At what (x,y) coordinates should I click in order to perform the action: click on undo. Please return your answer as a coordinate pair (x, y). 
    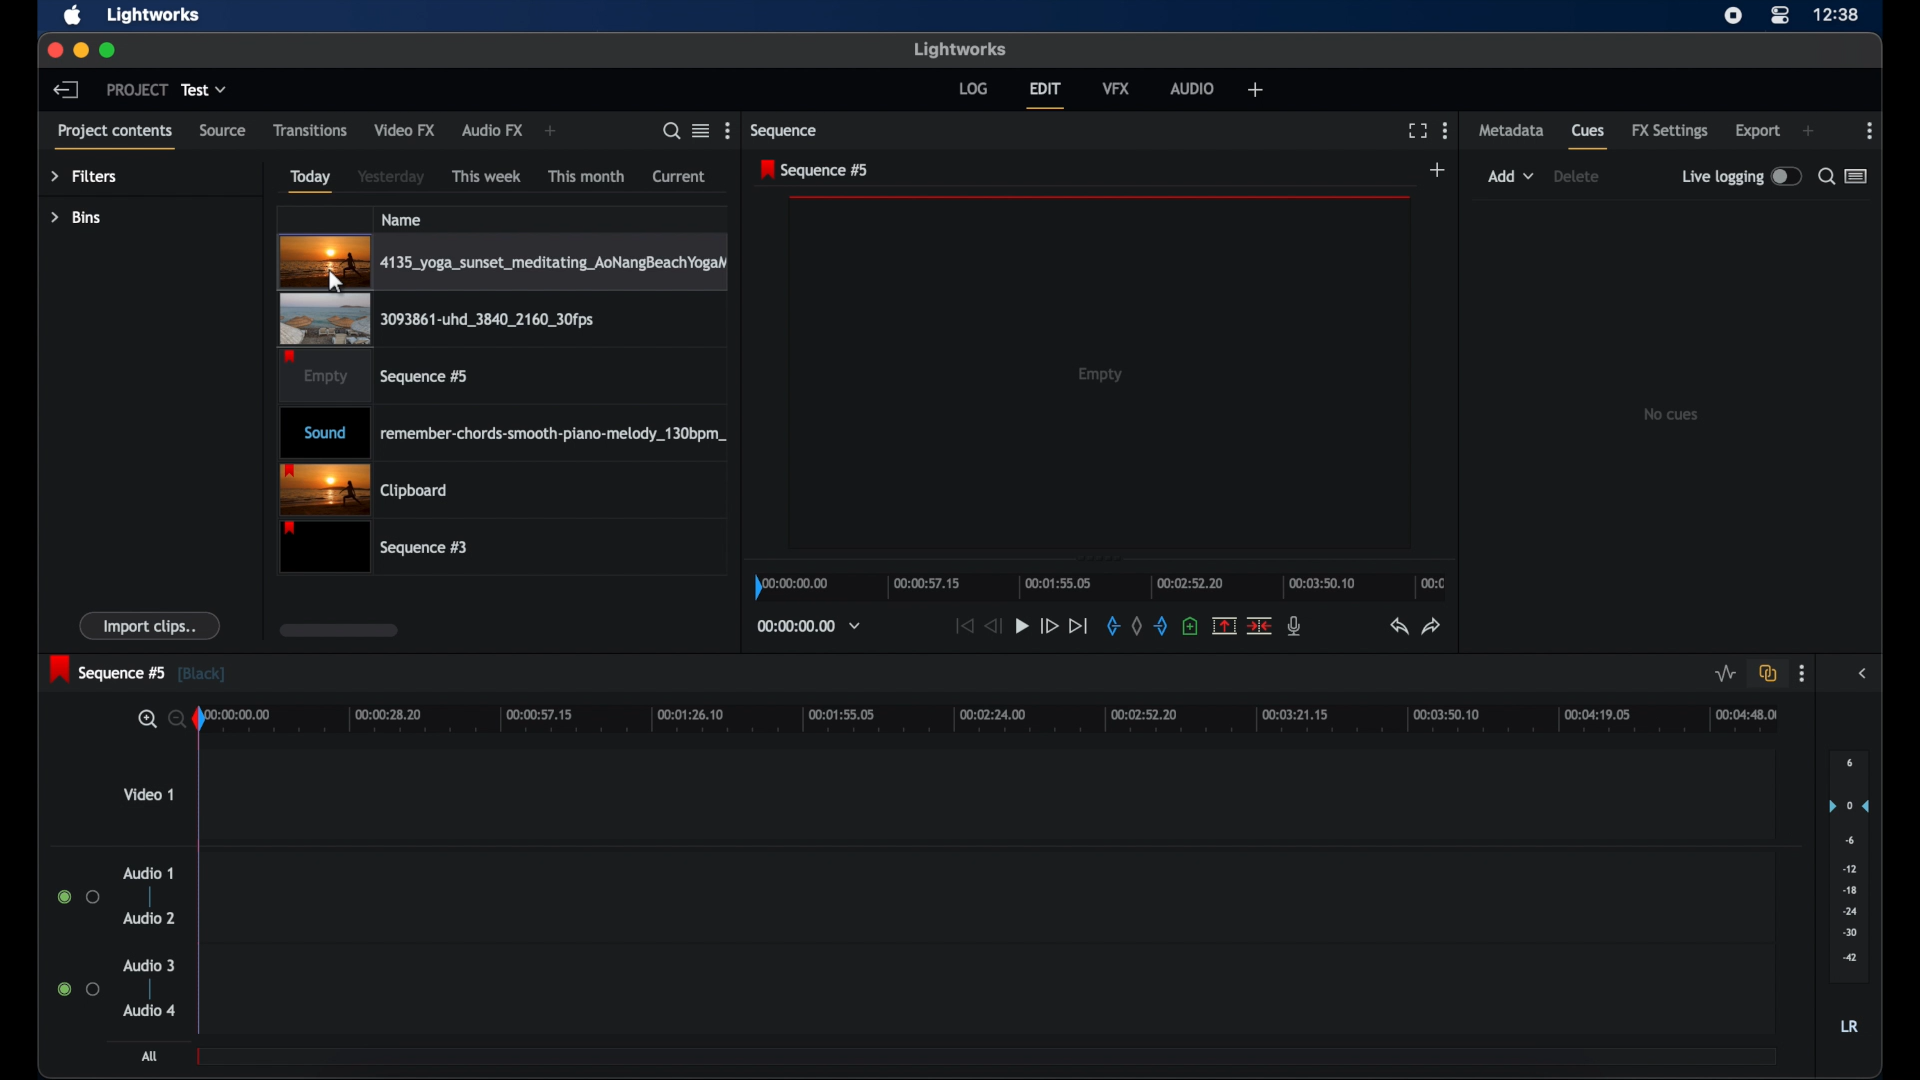
    Looking at the image, I should click on (1399, 627).